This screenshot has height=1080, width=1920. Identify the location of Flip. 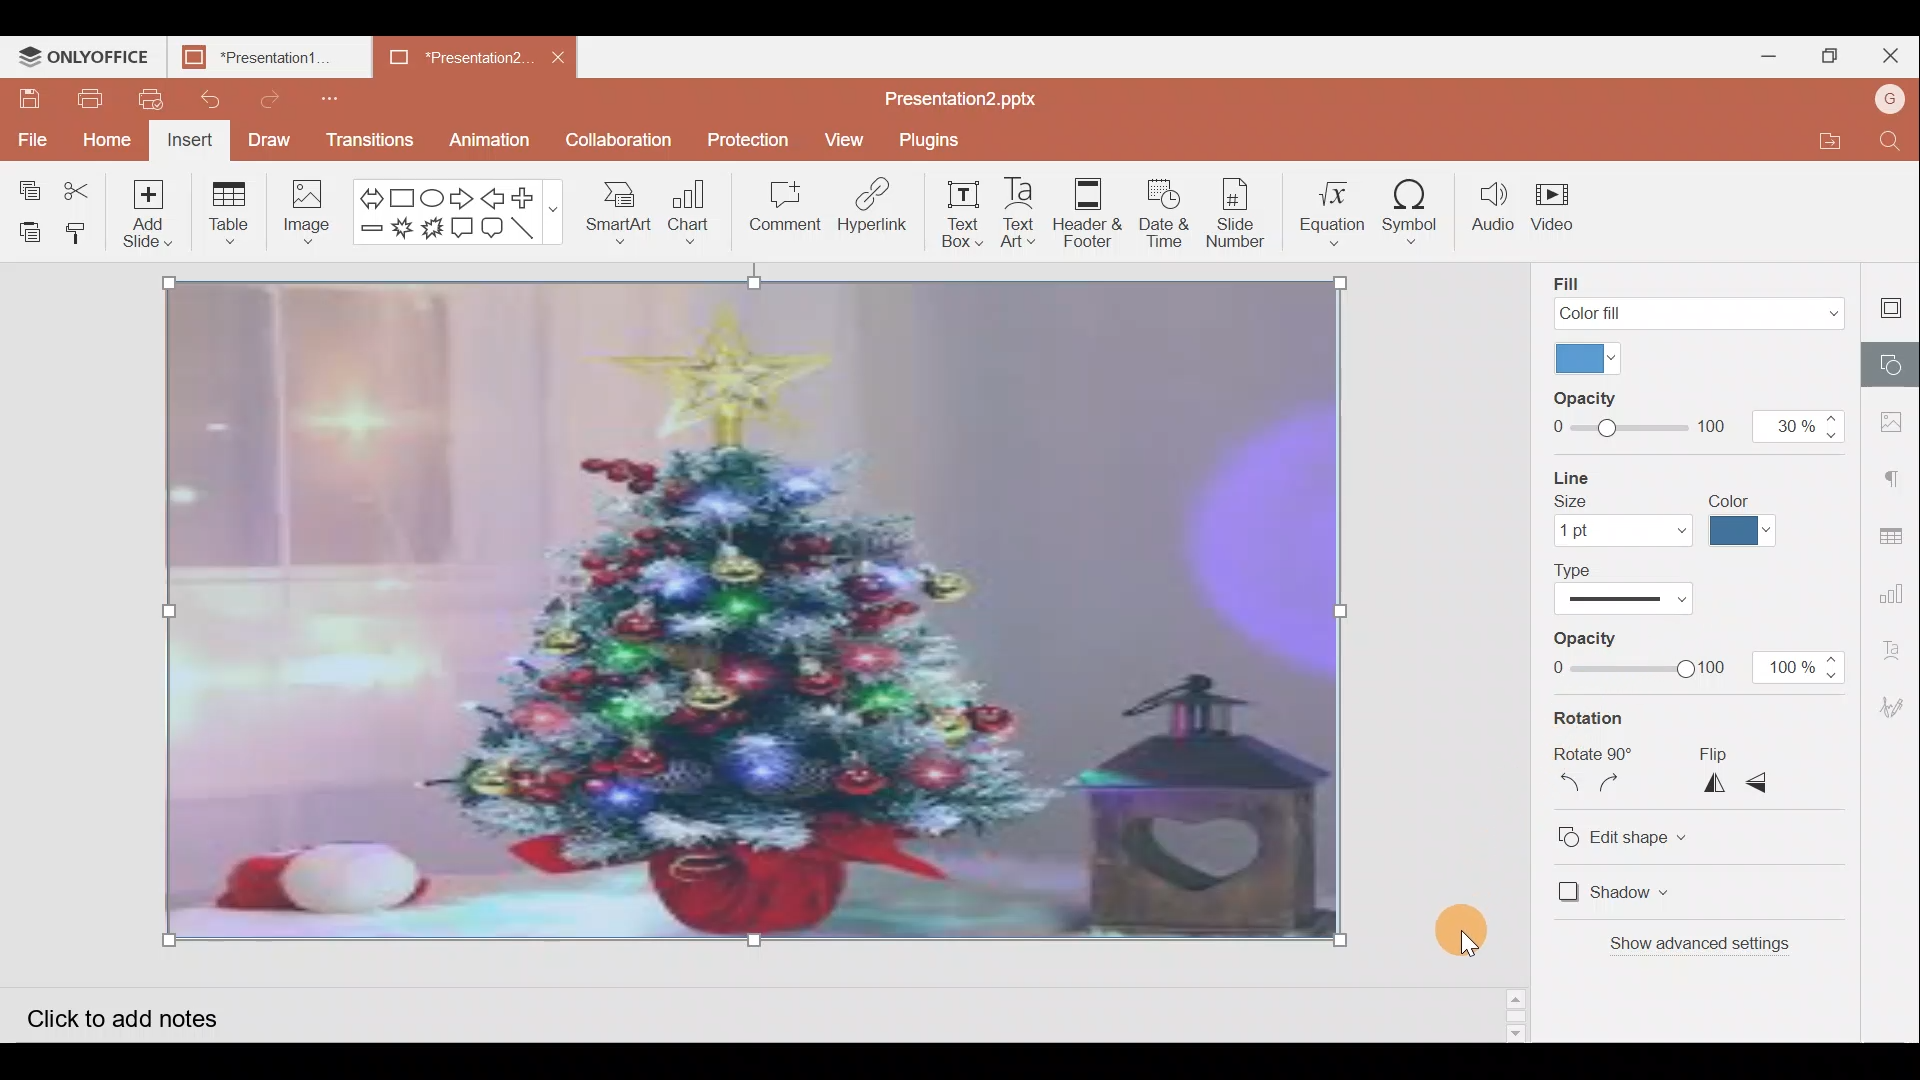
(1741, 751).